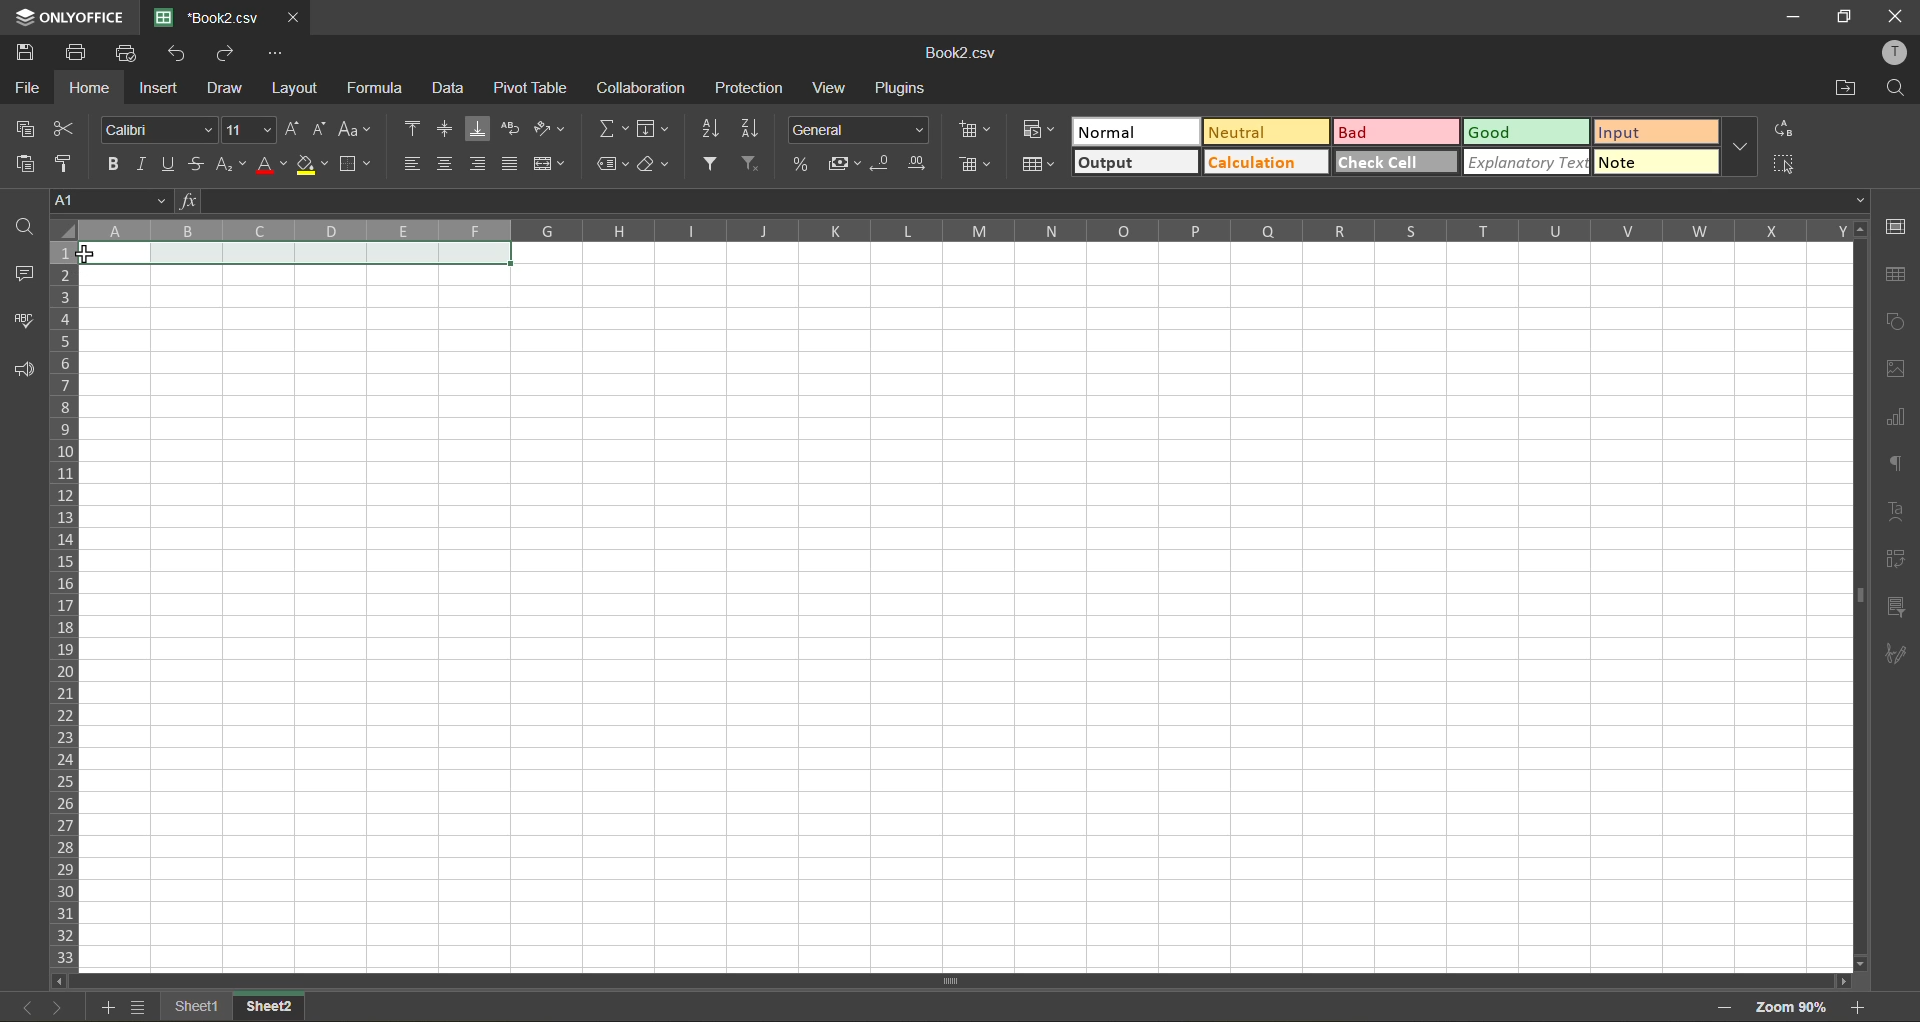 The height and width of the screenshot is (1022, 1920). Describe the element at coordinates (958, 980) in the screenshot. I see `horizontal scrollbar` at that location.